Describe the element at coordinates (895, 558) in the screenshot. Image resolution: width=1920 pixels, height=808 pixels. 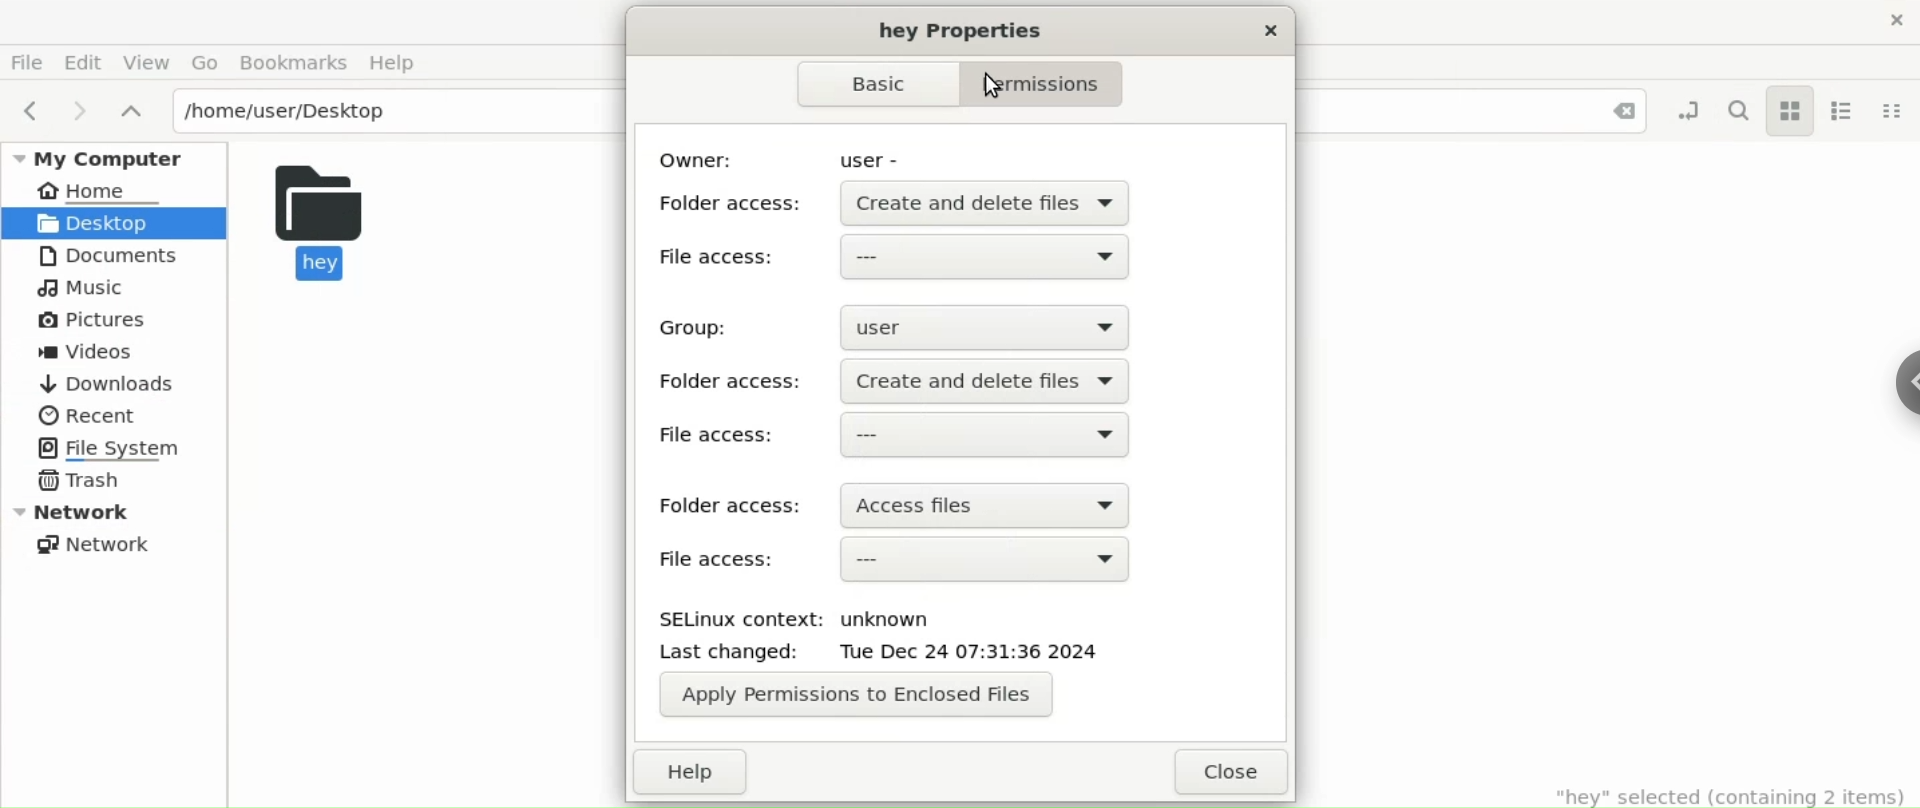
I see `file access` at that location.